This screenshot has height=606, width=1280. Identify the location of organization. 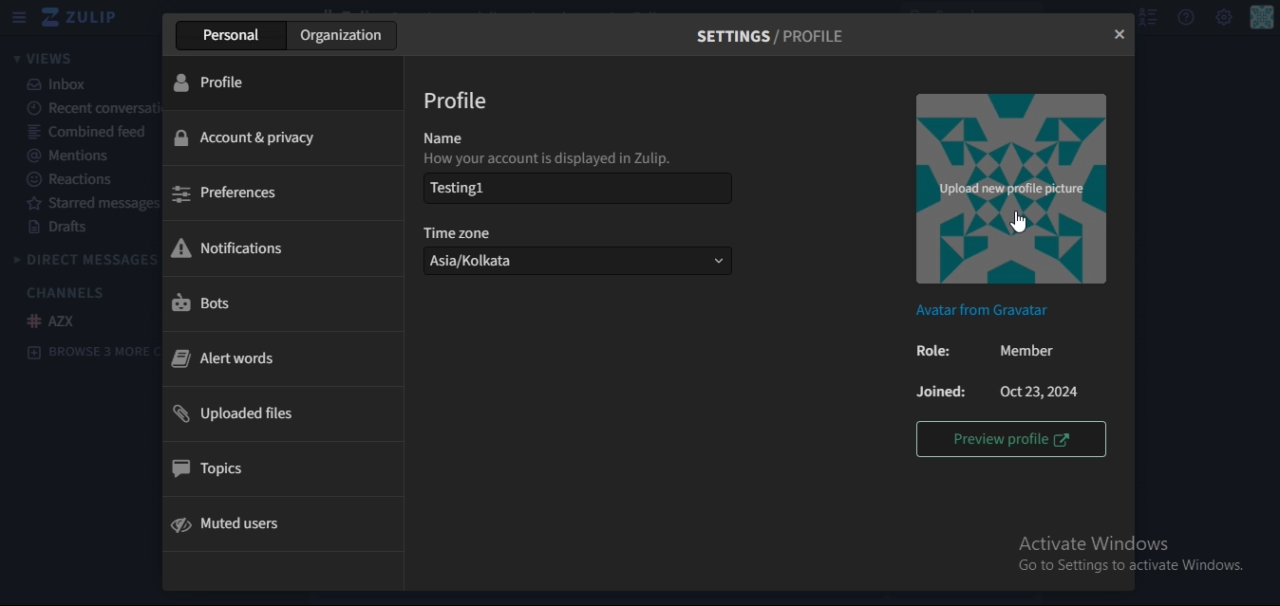
(346, 36).